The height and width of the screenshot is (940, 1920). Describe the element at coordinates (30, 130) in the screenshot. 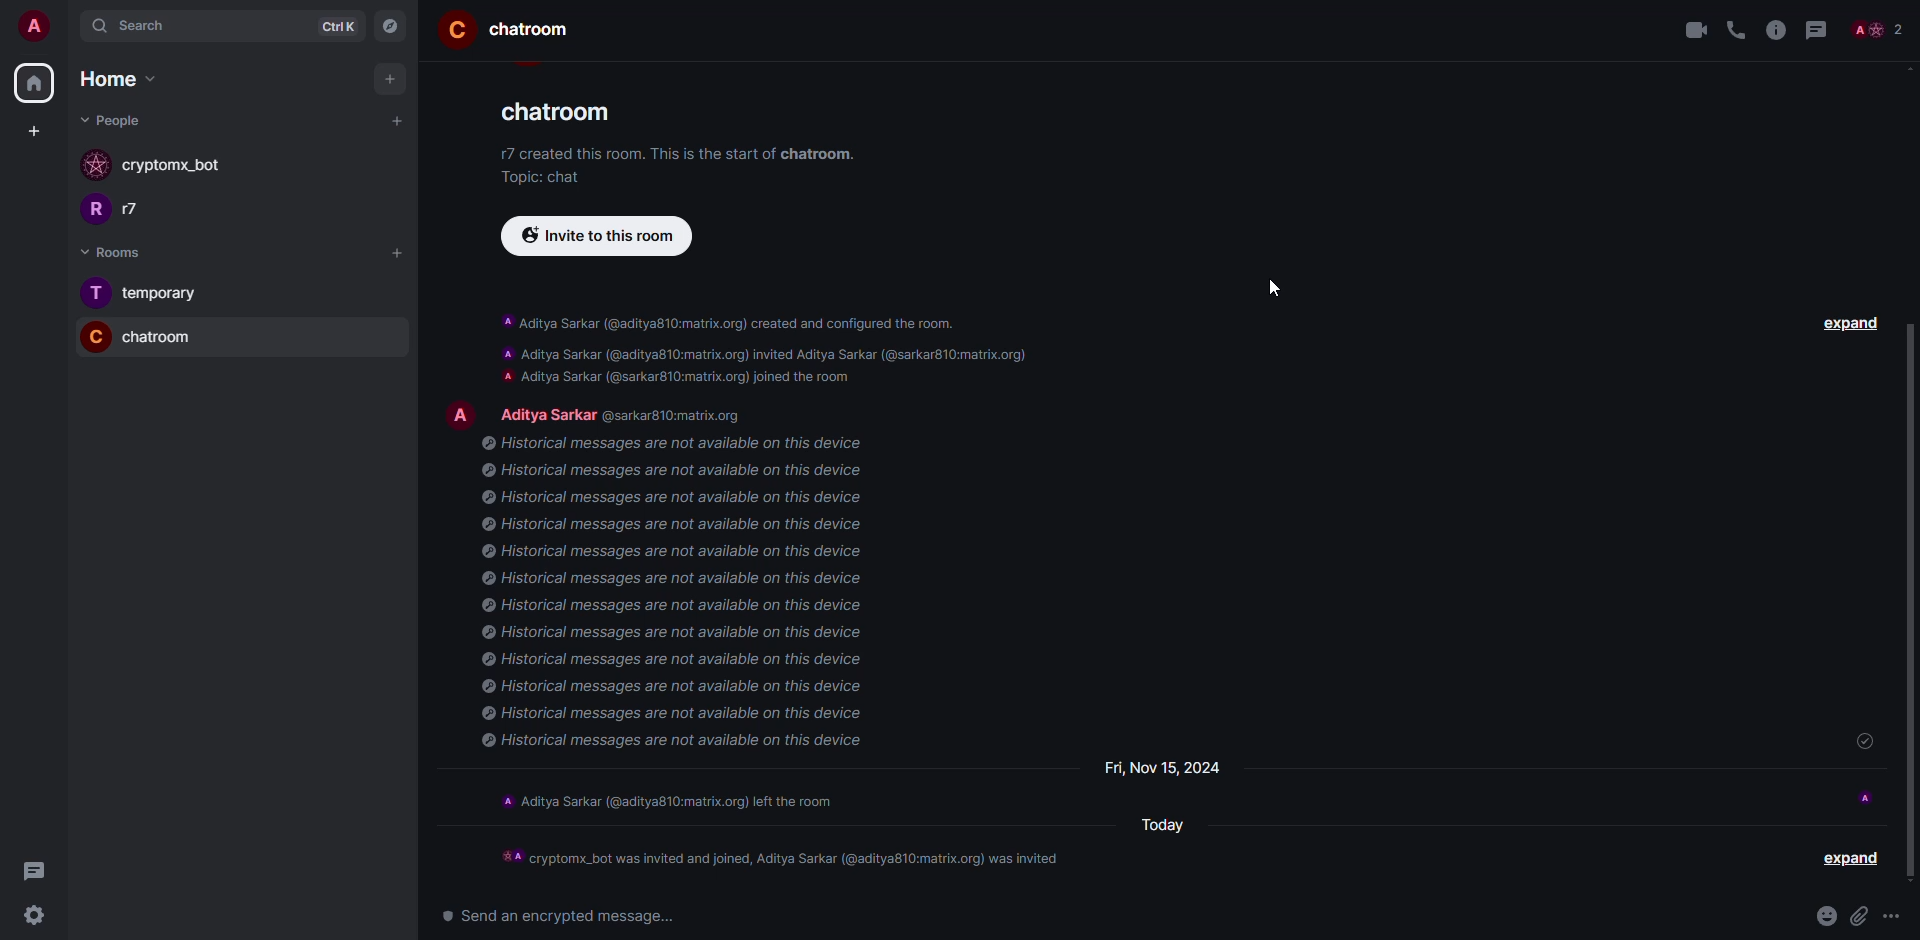

I see `create space` at that location.